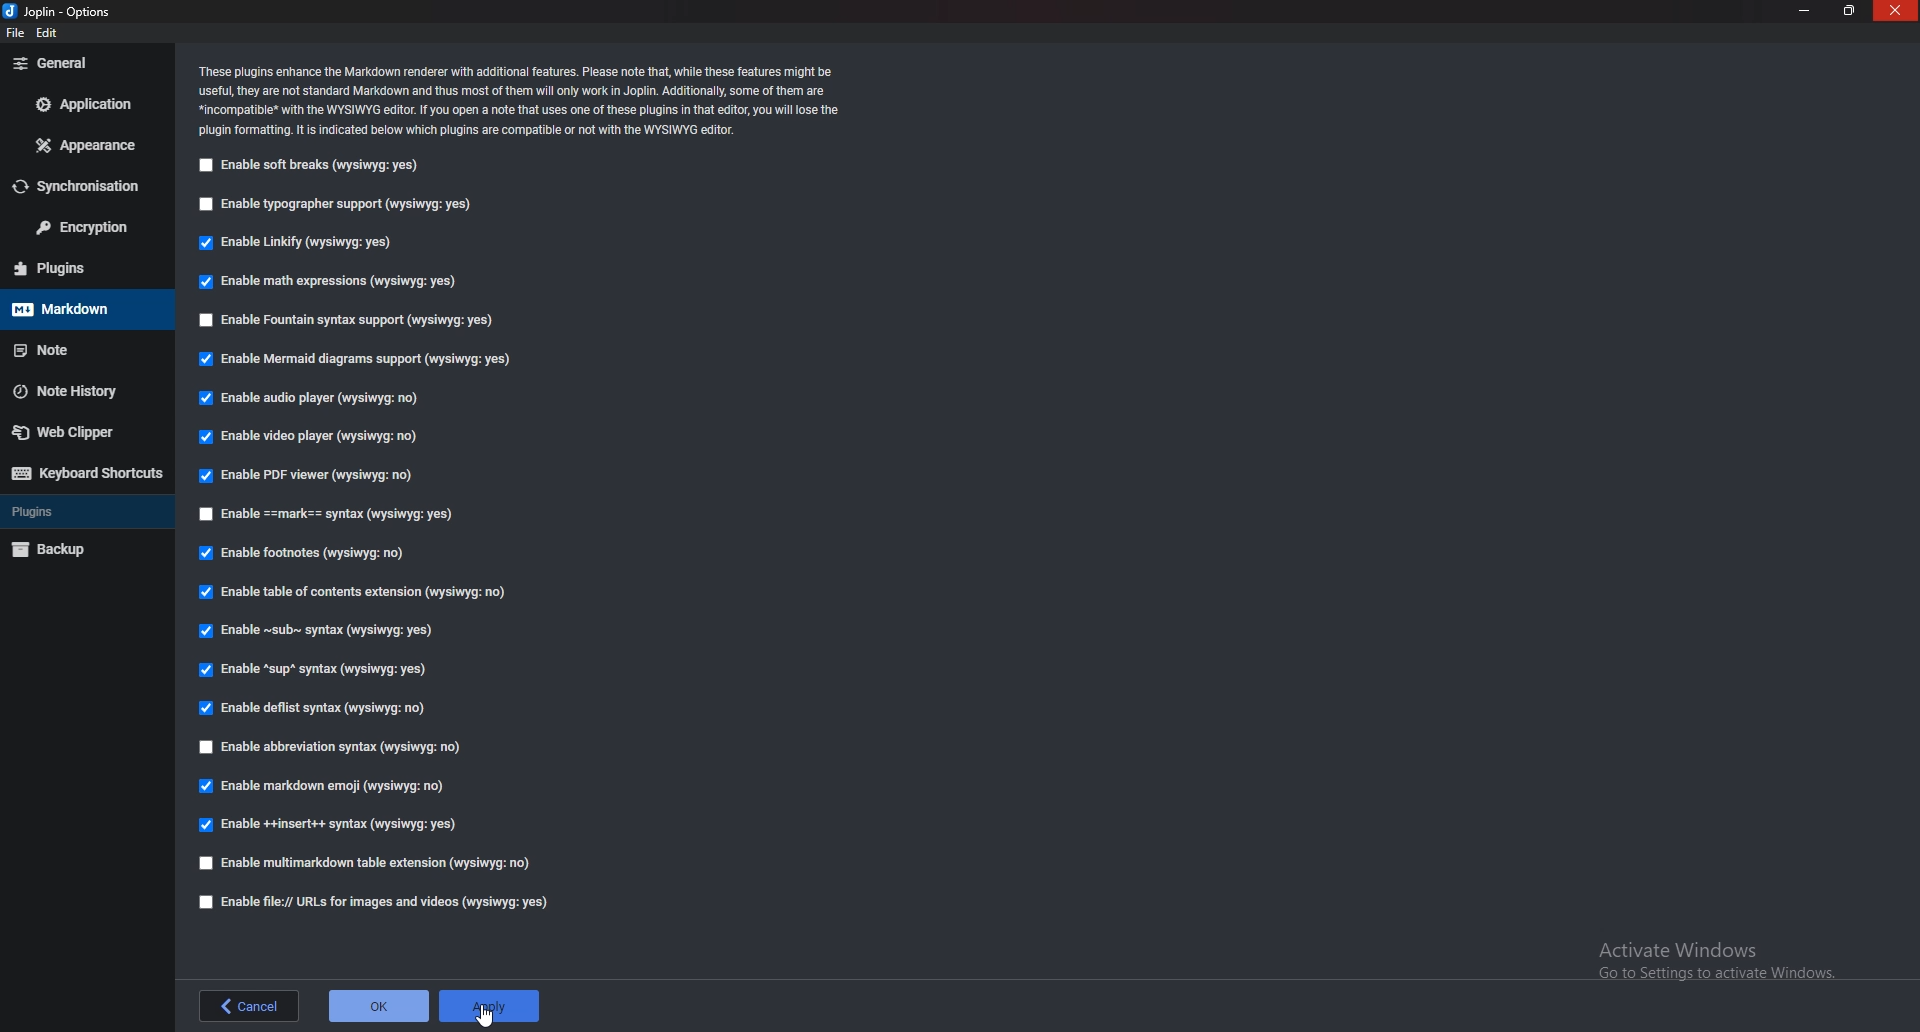 The width and height of the screenshot is (1920, 1032). I want to click on note, so click(81, 352).